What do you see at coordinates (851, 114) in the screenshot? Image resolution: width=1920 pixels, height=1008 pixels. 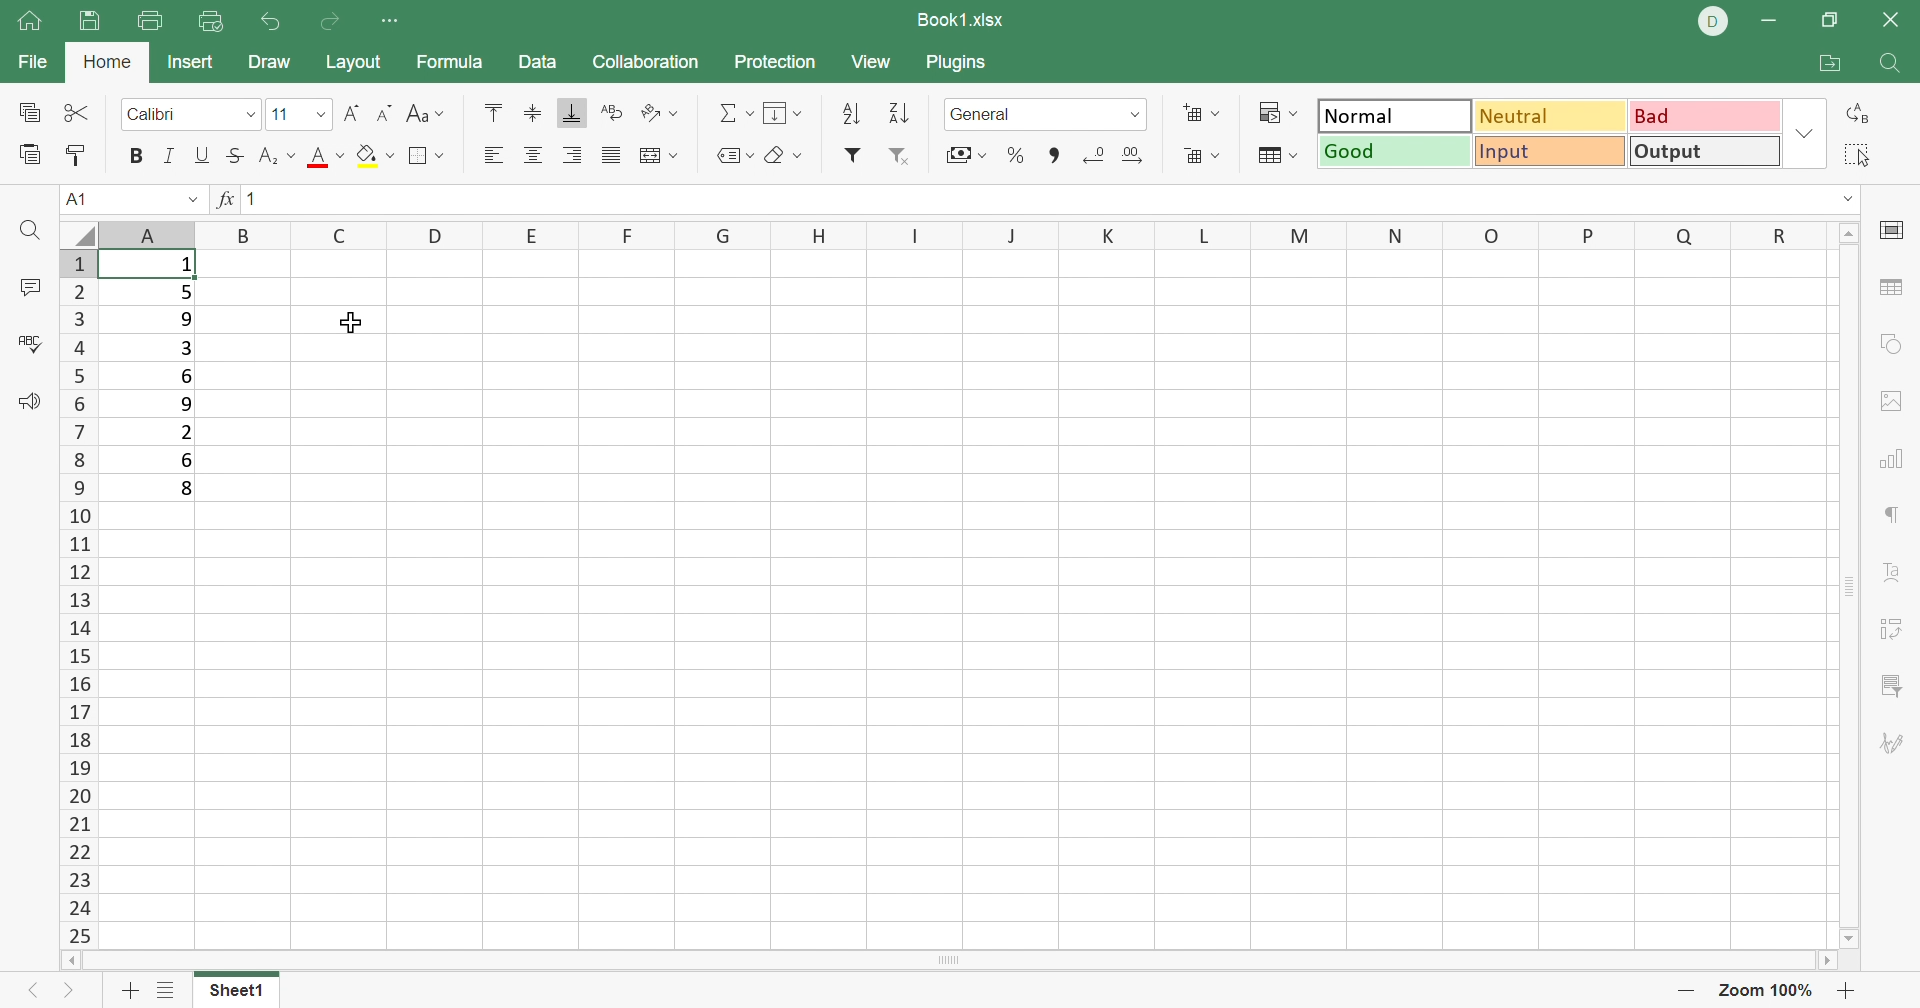 I see `Ascending order` at bounding box center [851, 114].